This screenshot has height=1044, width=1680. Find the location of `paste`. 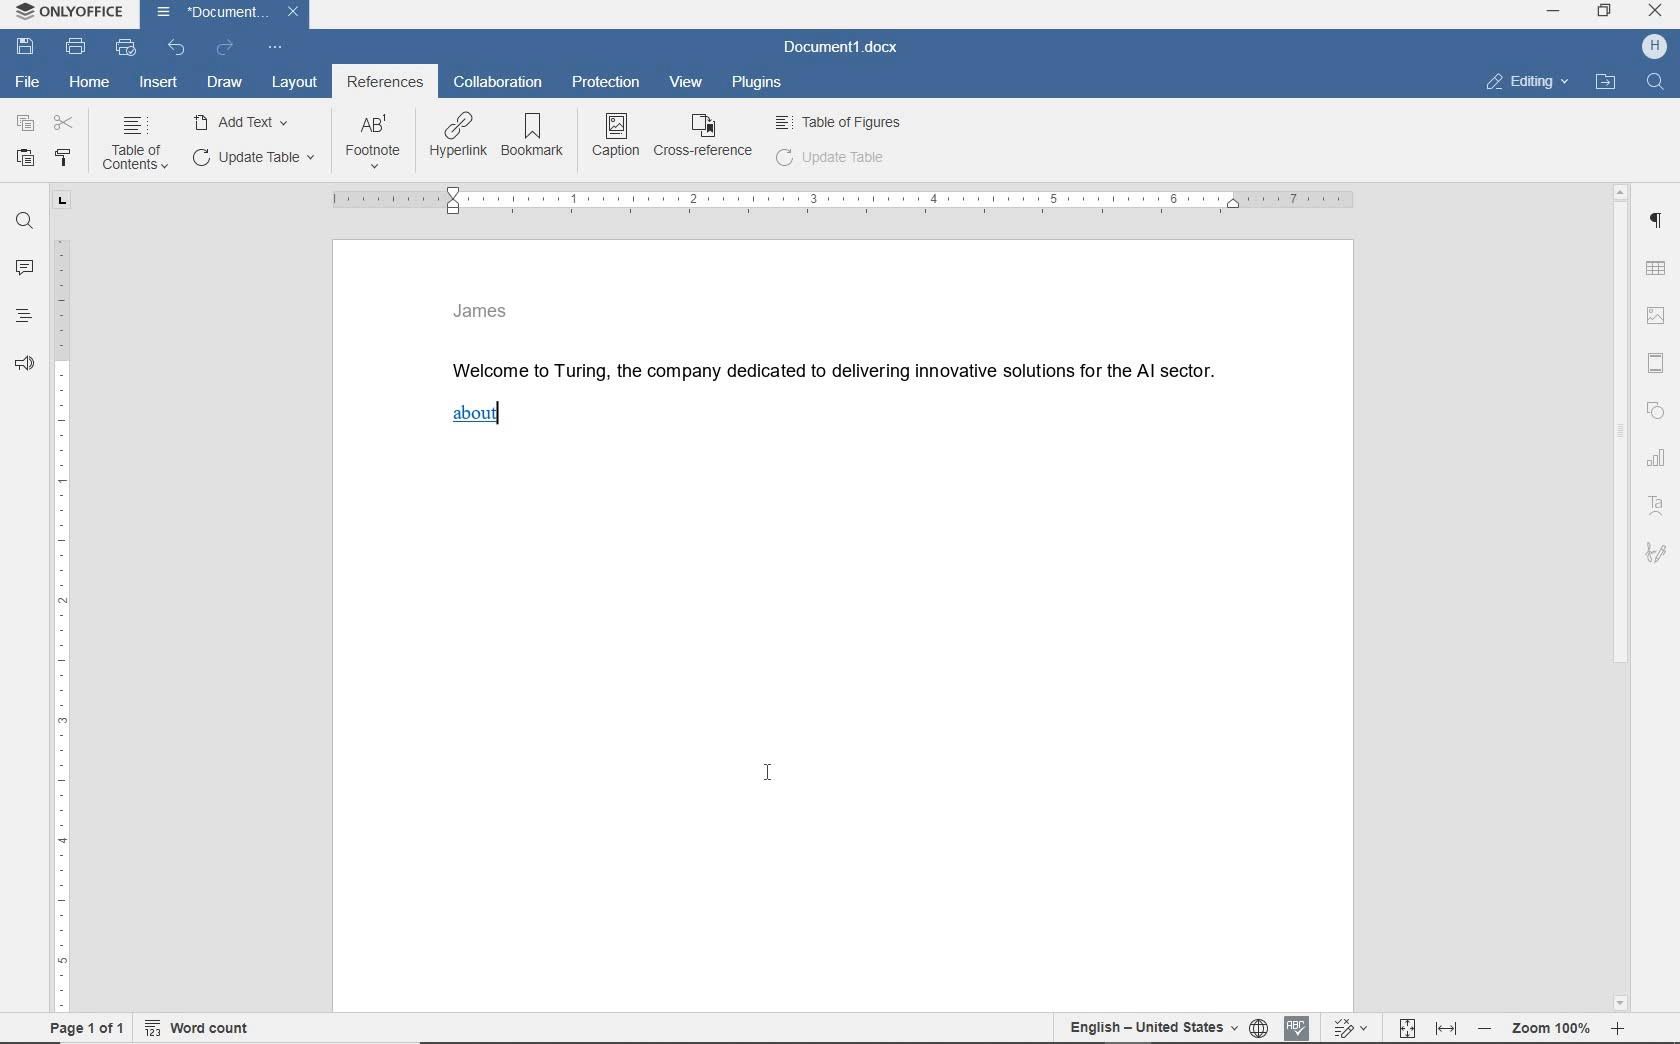

paste is located at coordinates (25, 157).